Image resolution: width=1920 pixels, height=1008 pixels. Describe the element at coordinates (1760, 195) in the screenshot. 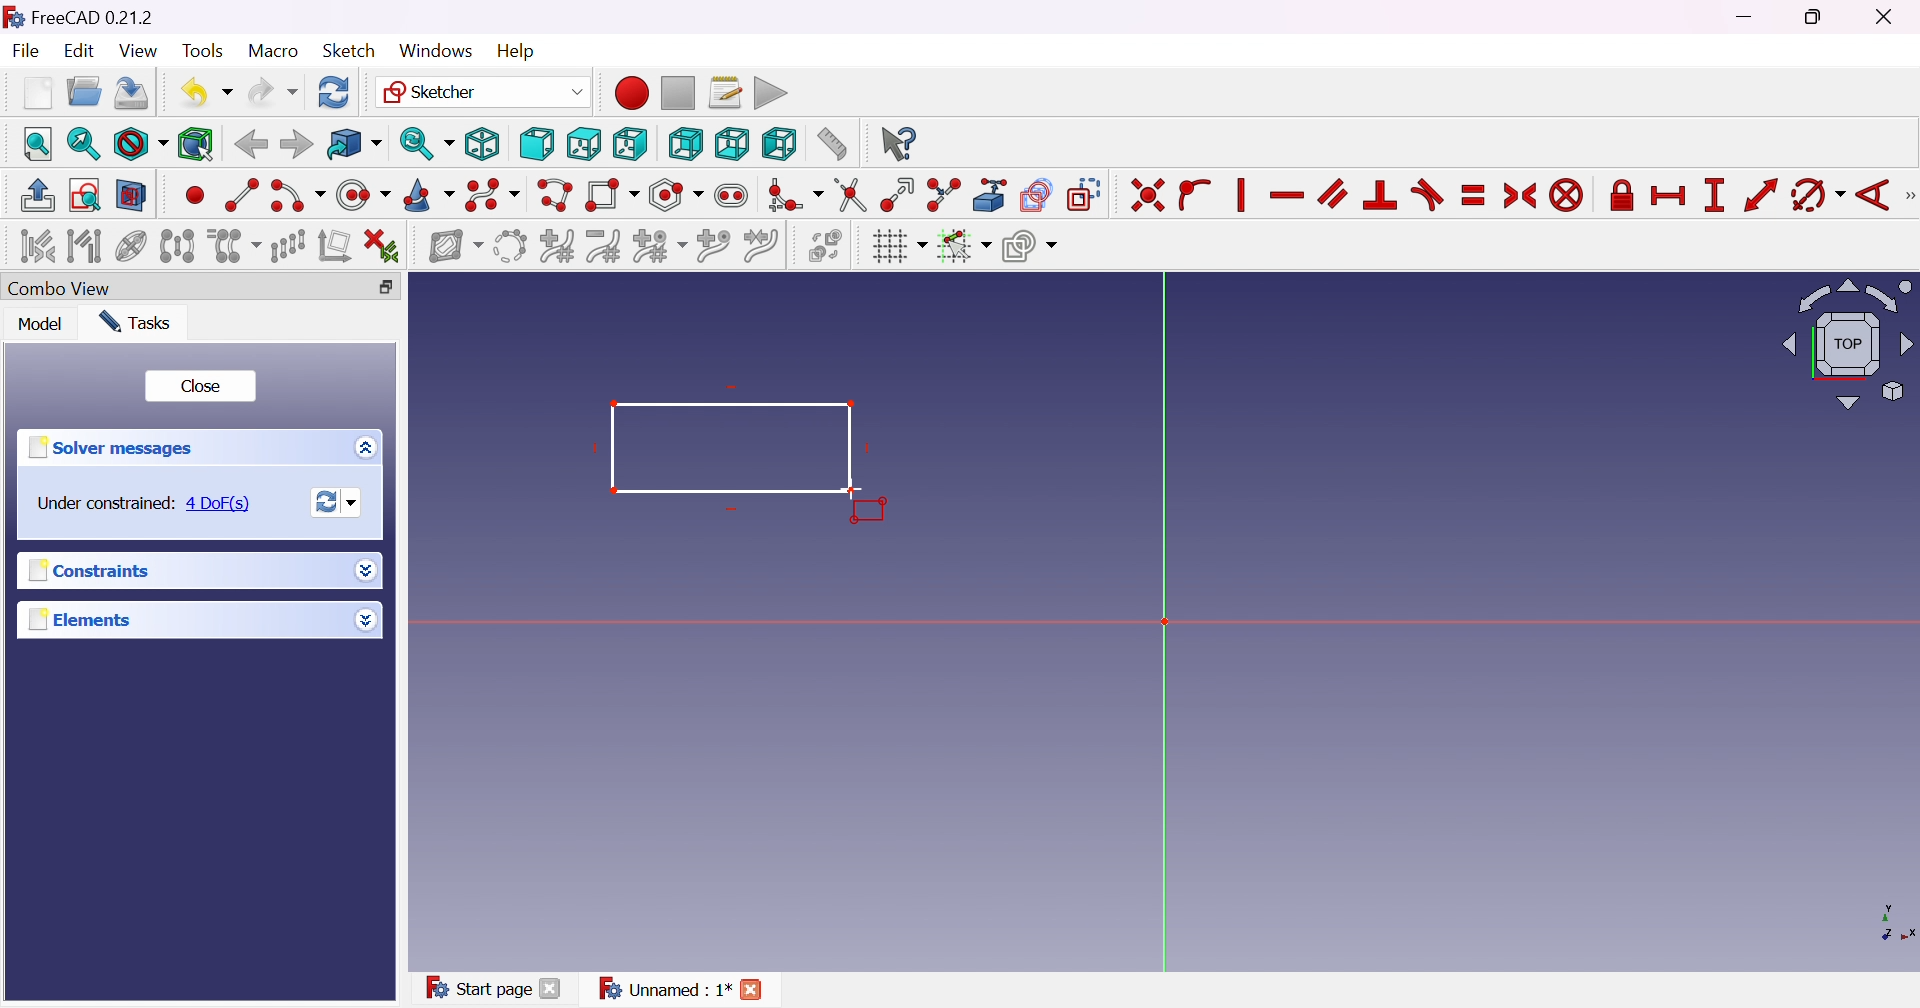

I see `Constrain distance` at that location.